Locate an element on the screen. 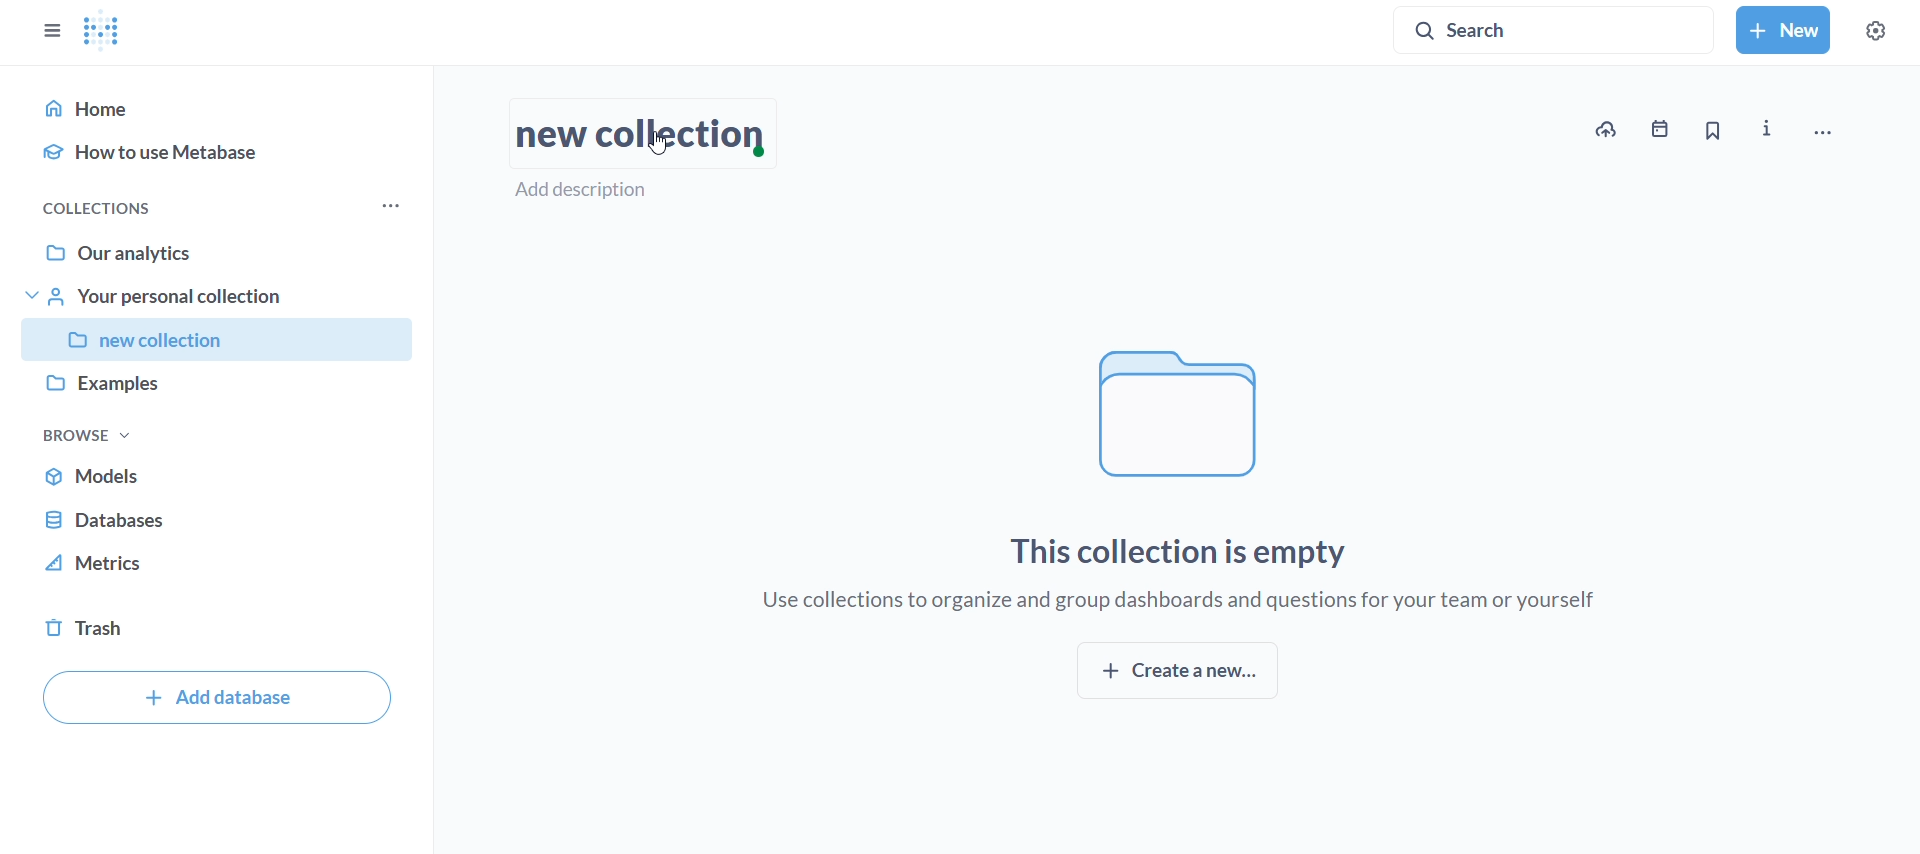 The image size is (1920, 854). search is located at coordinates (1555, 27).